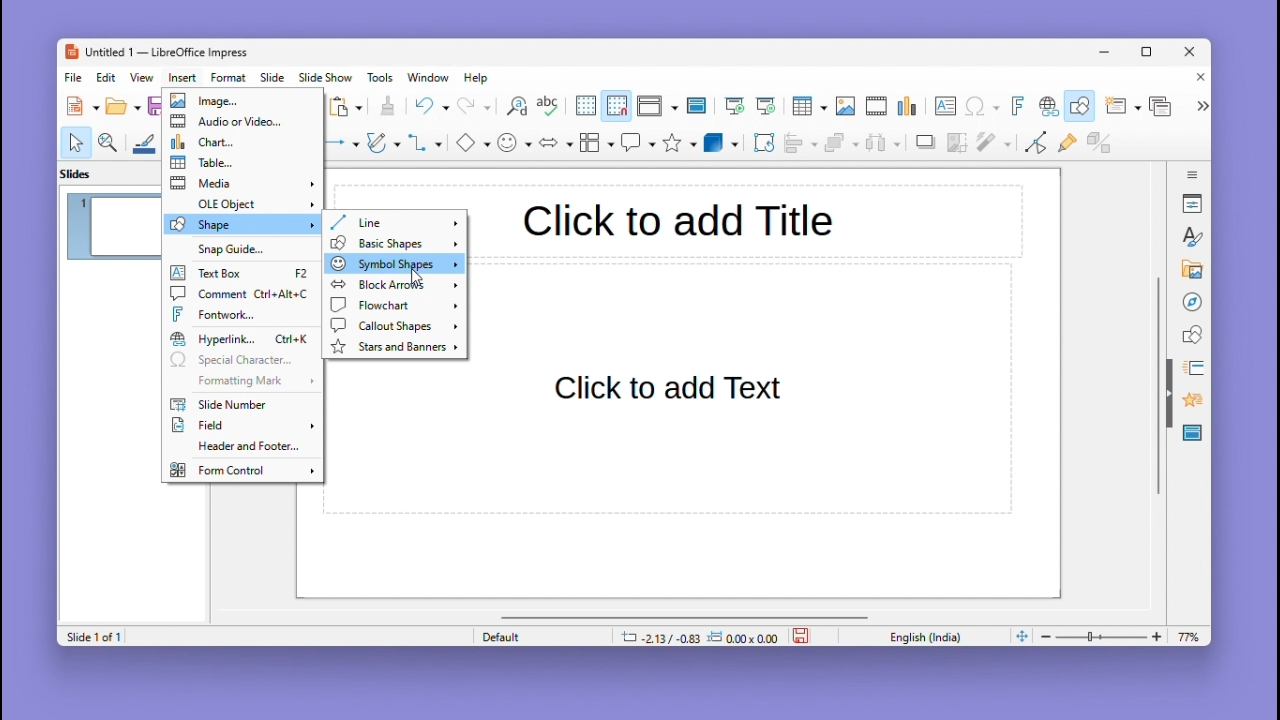 The width and height of the screenshot is (1280, 720). Describe the element at coordinates (839, 145) in the screenshot. I see `Arrange` at that location.